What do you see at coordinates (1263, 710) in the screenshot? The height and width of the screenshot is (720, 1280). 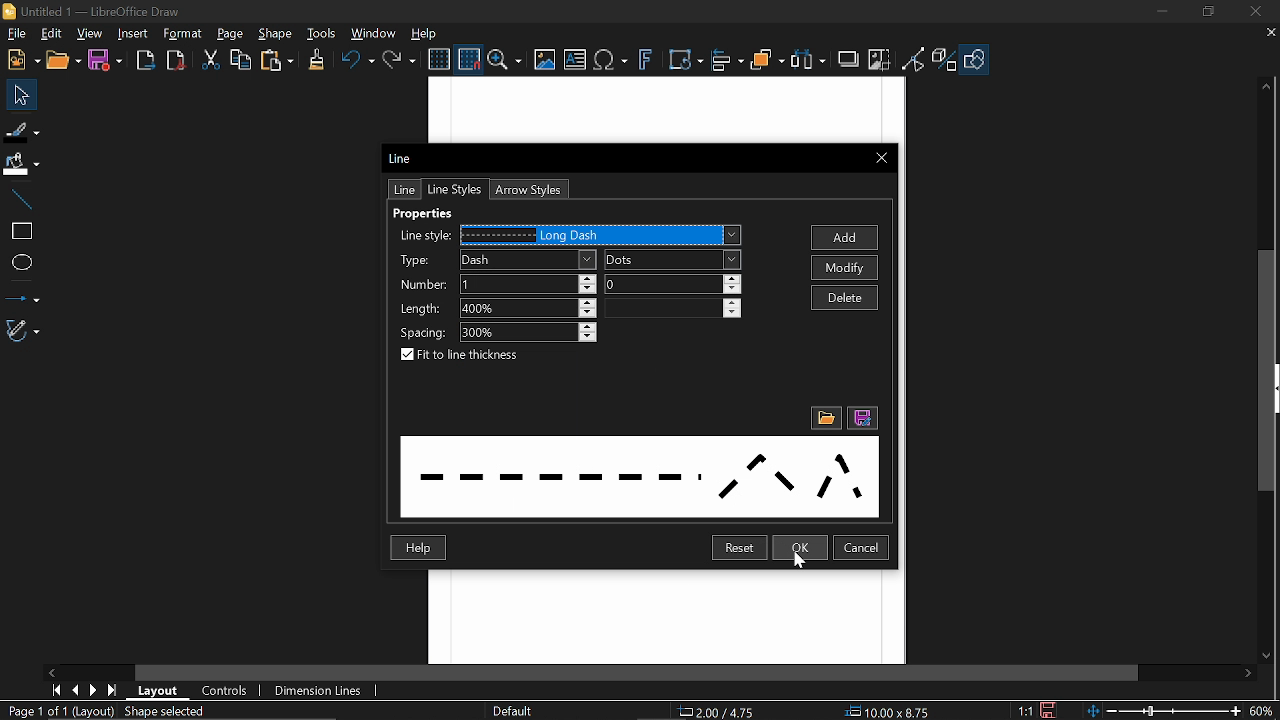 I see `Current zoom` at bounding box center [1263, 710].